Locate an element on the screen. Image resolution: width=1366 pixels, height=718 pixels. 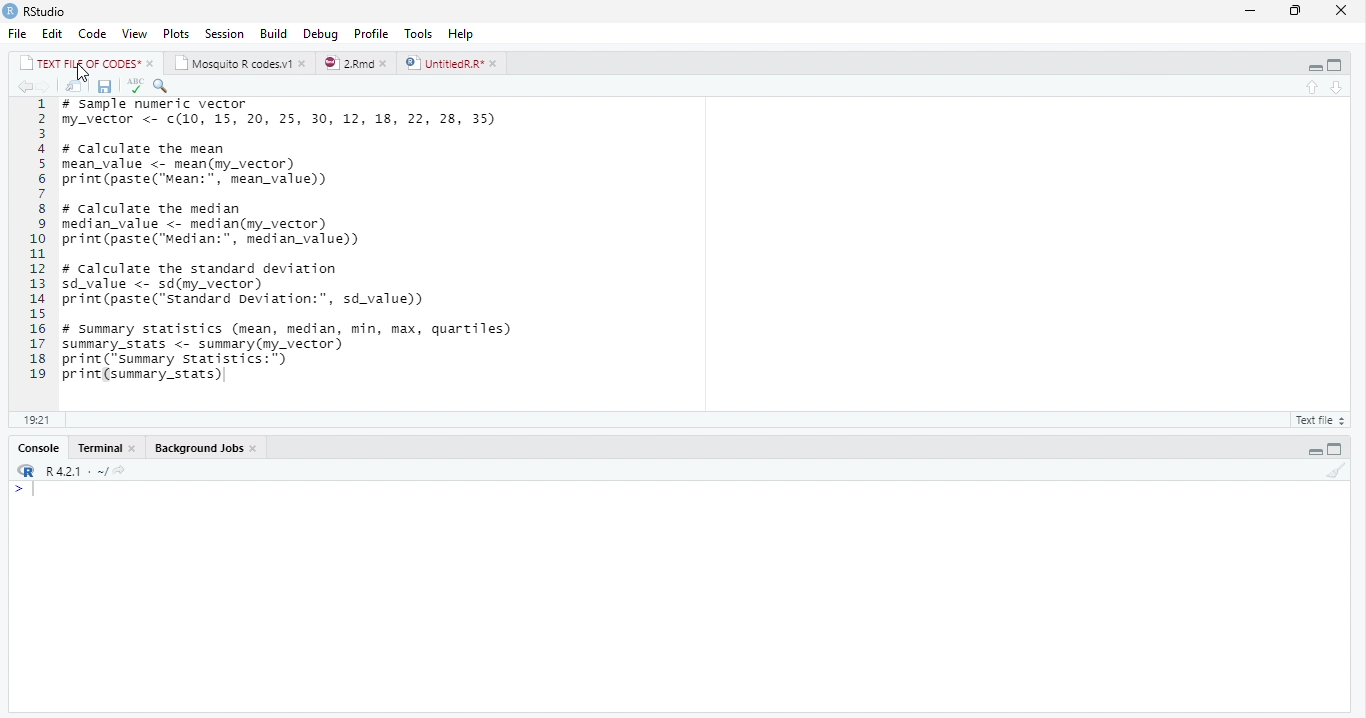
next section is located at coordinates (1338, 88).